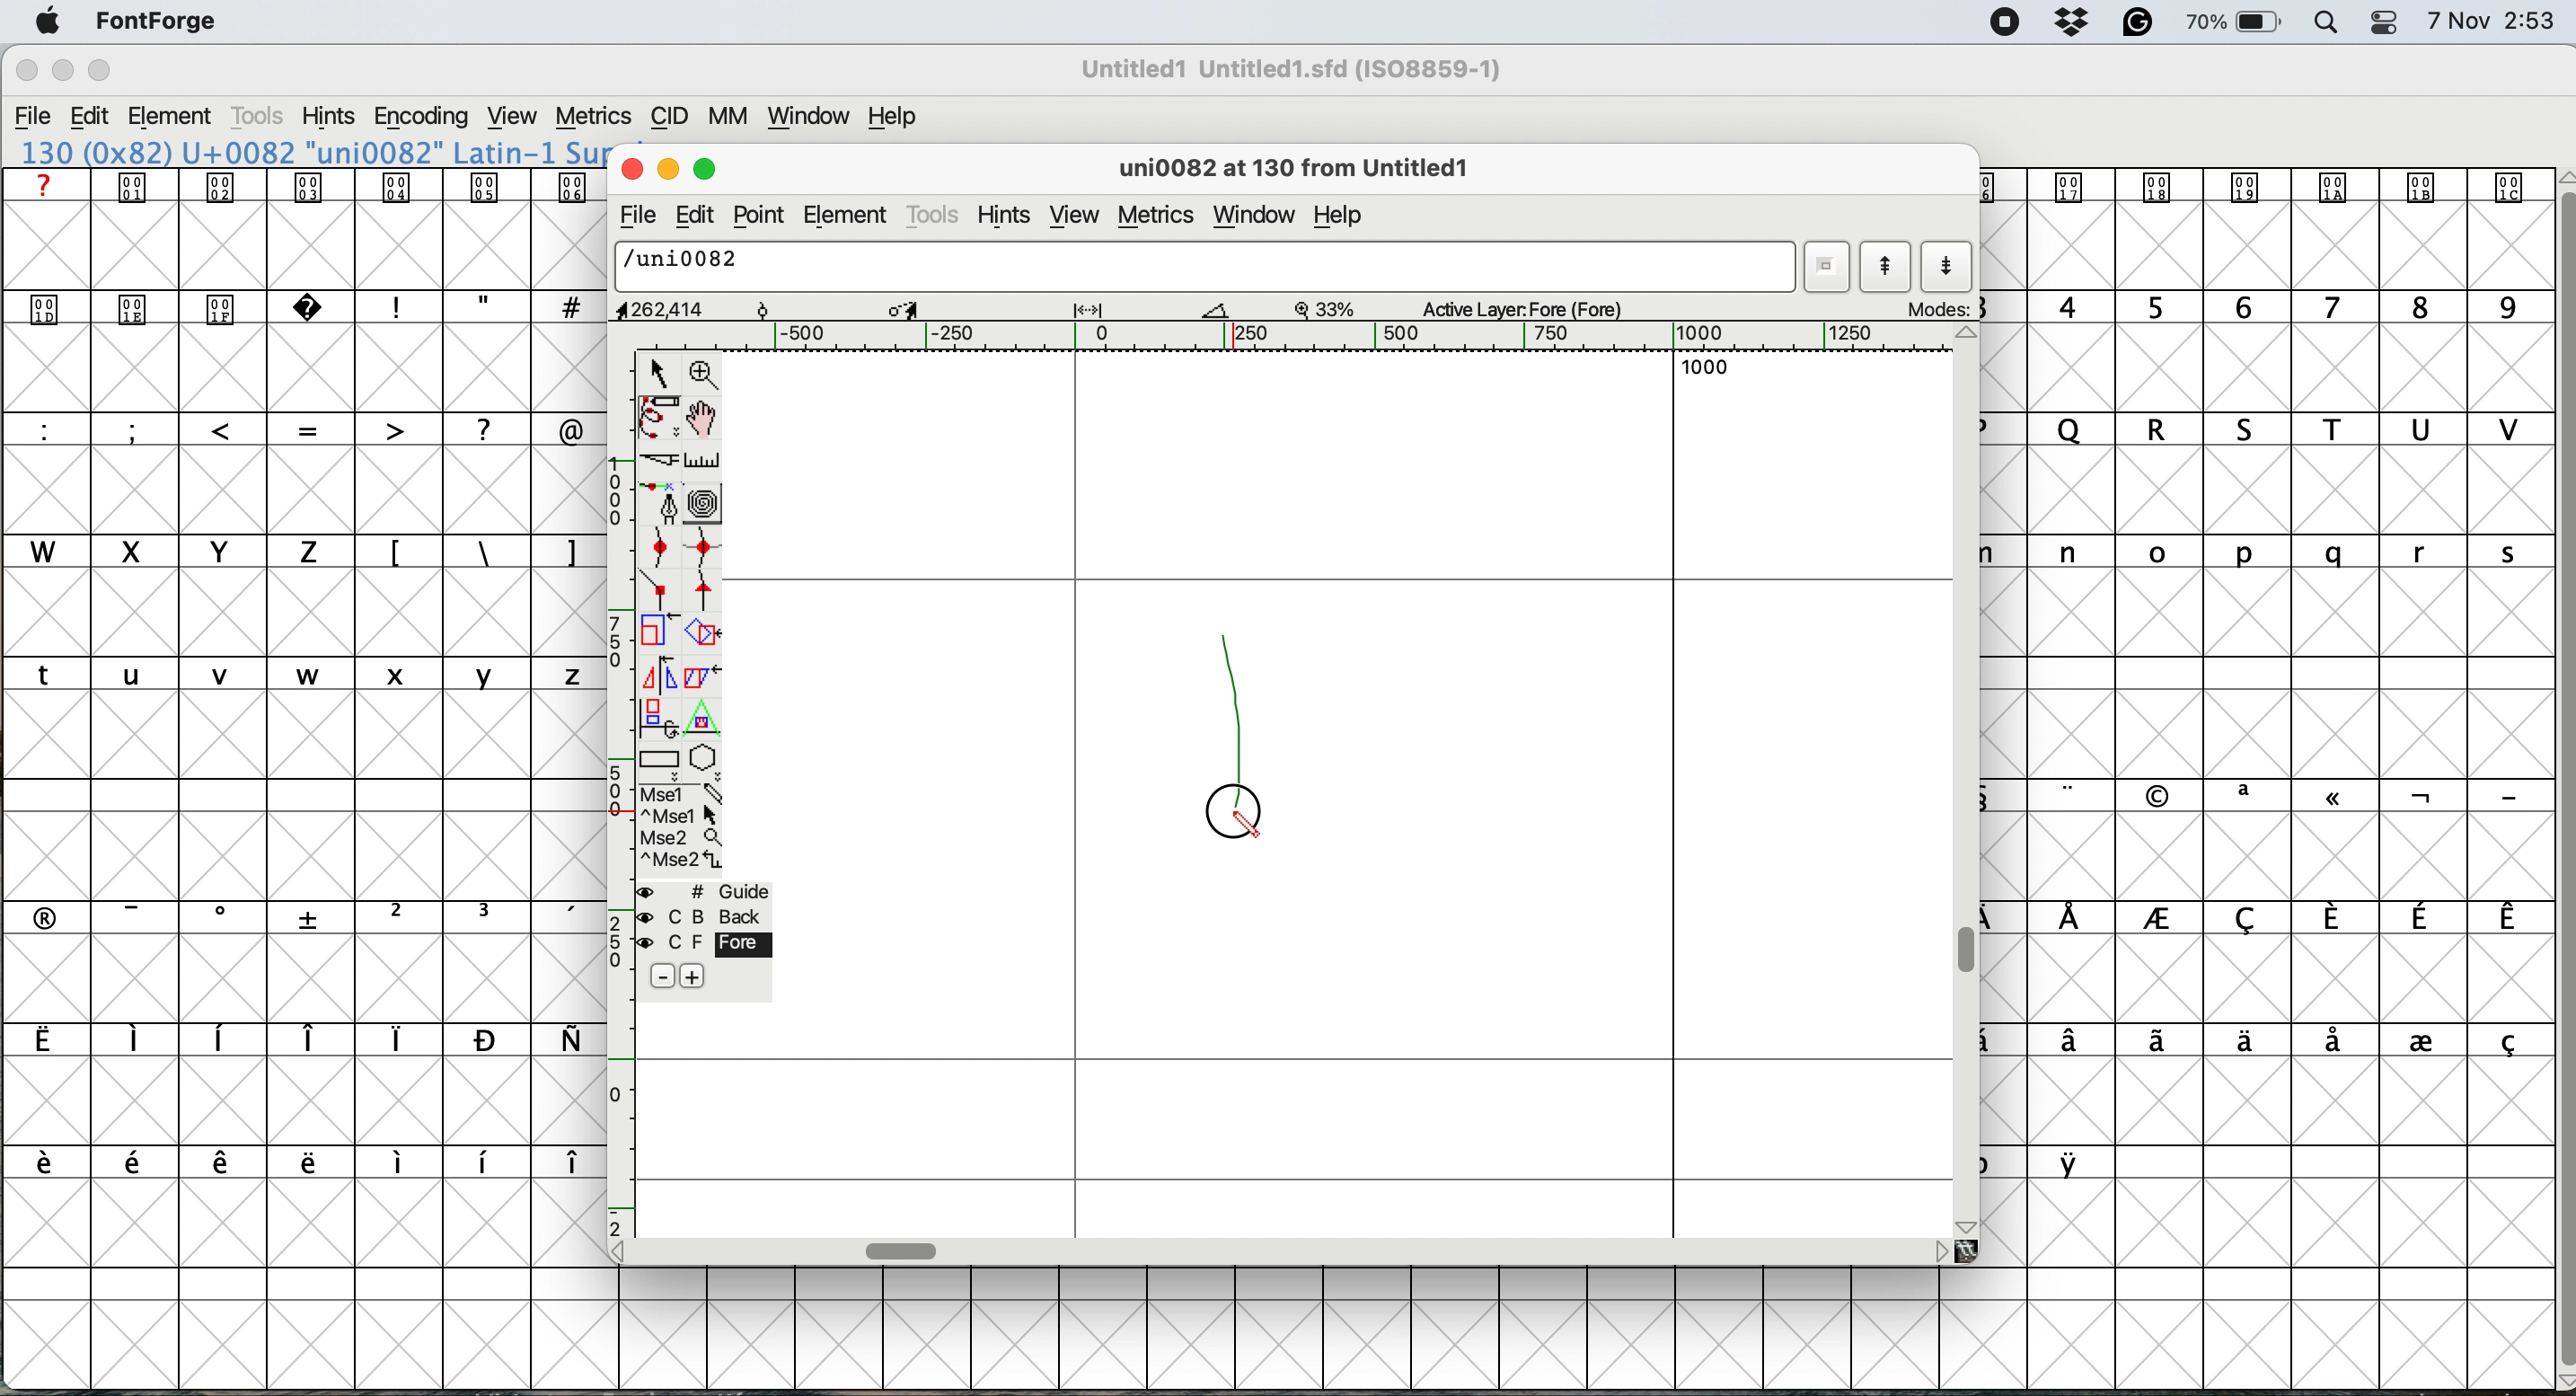 The width and height of the screenshot is (2576, 1396). What do you see at coordinates (660, 719) in the screenshot?
I see `rotate selection in 3d then project back to plane` at bounding box center [660, 719].